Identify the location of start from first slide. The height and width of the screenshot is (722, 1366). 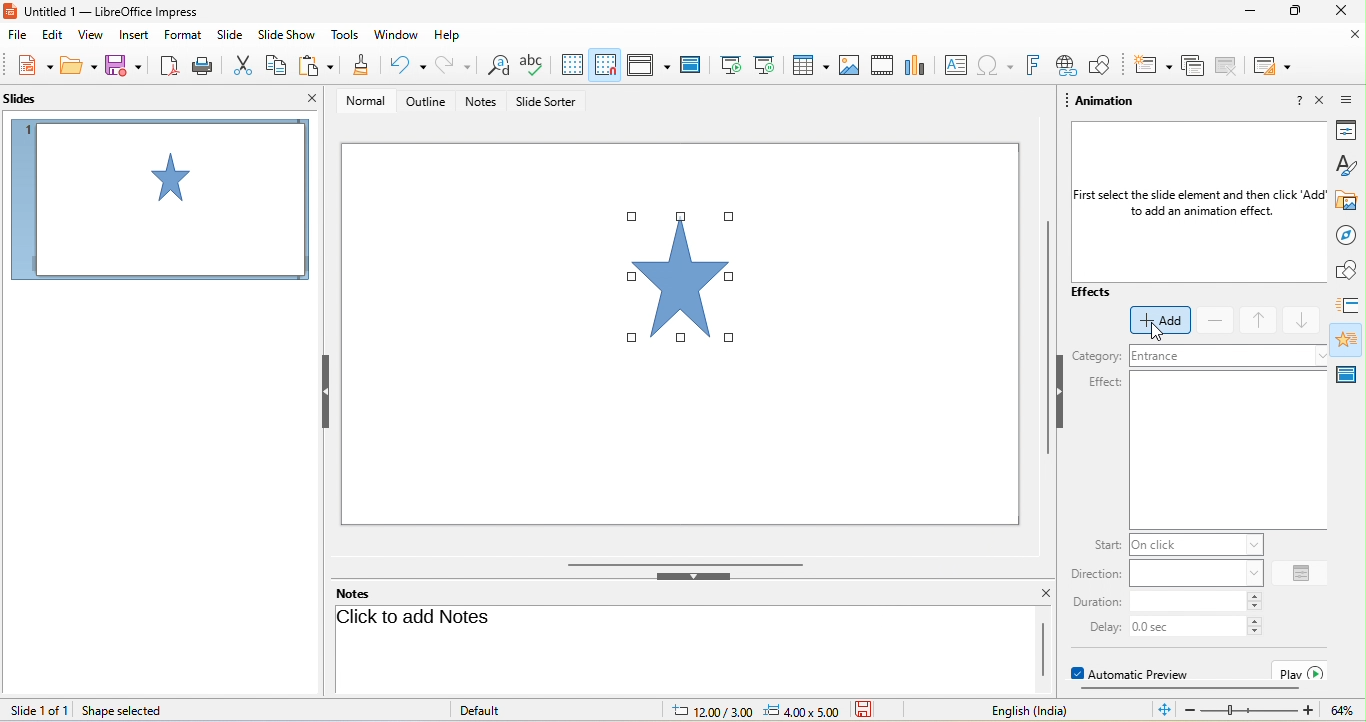
(728, 65).